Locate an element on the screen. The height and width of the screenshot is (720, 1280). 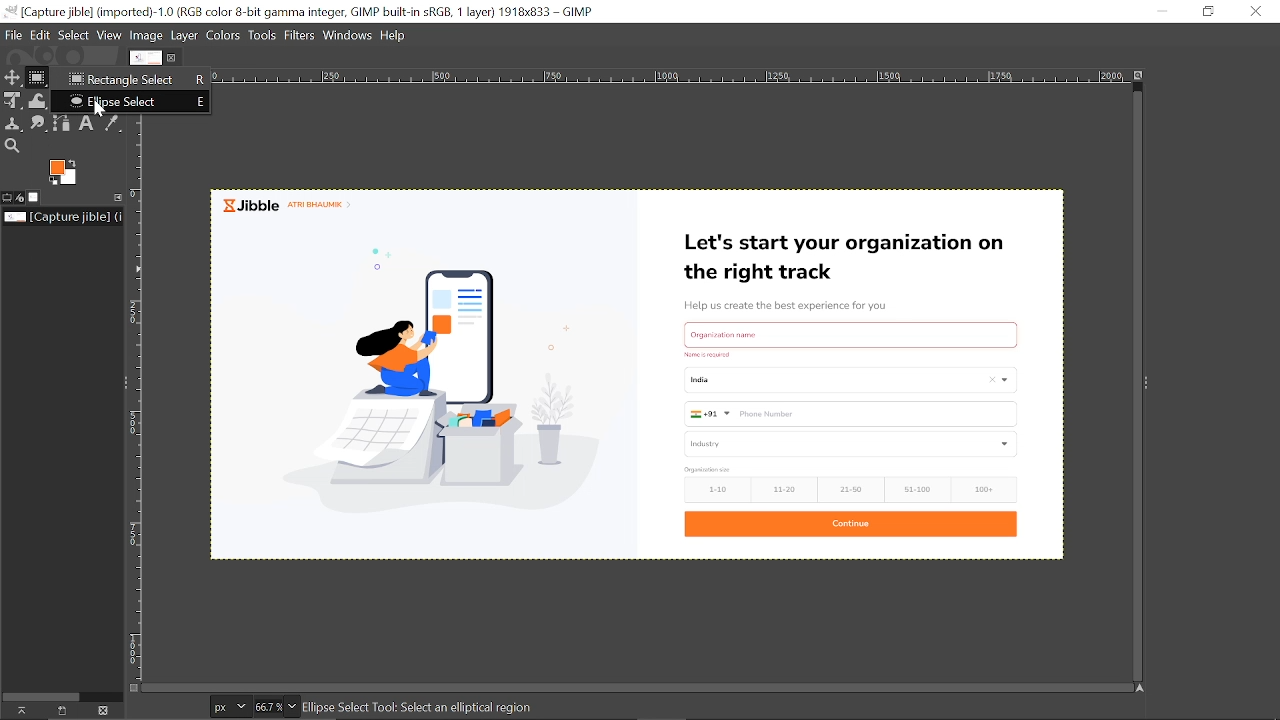
Zoom options is located at coordinates (290, 704).